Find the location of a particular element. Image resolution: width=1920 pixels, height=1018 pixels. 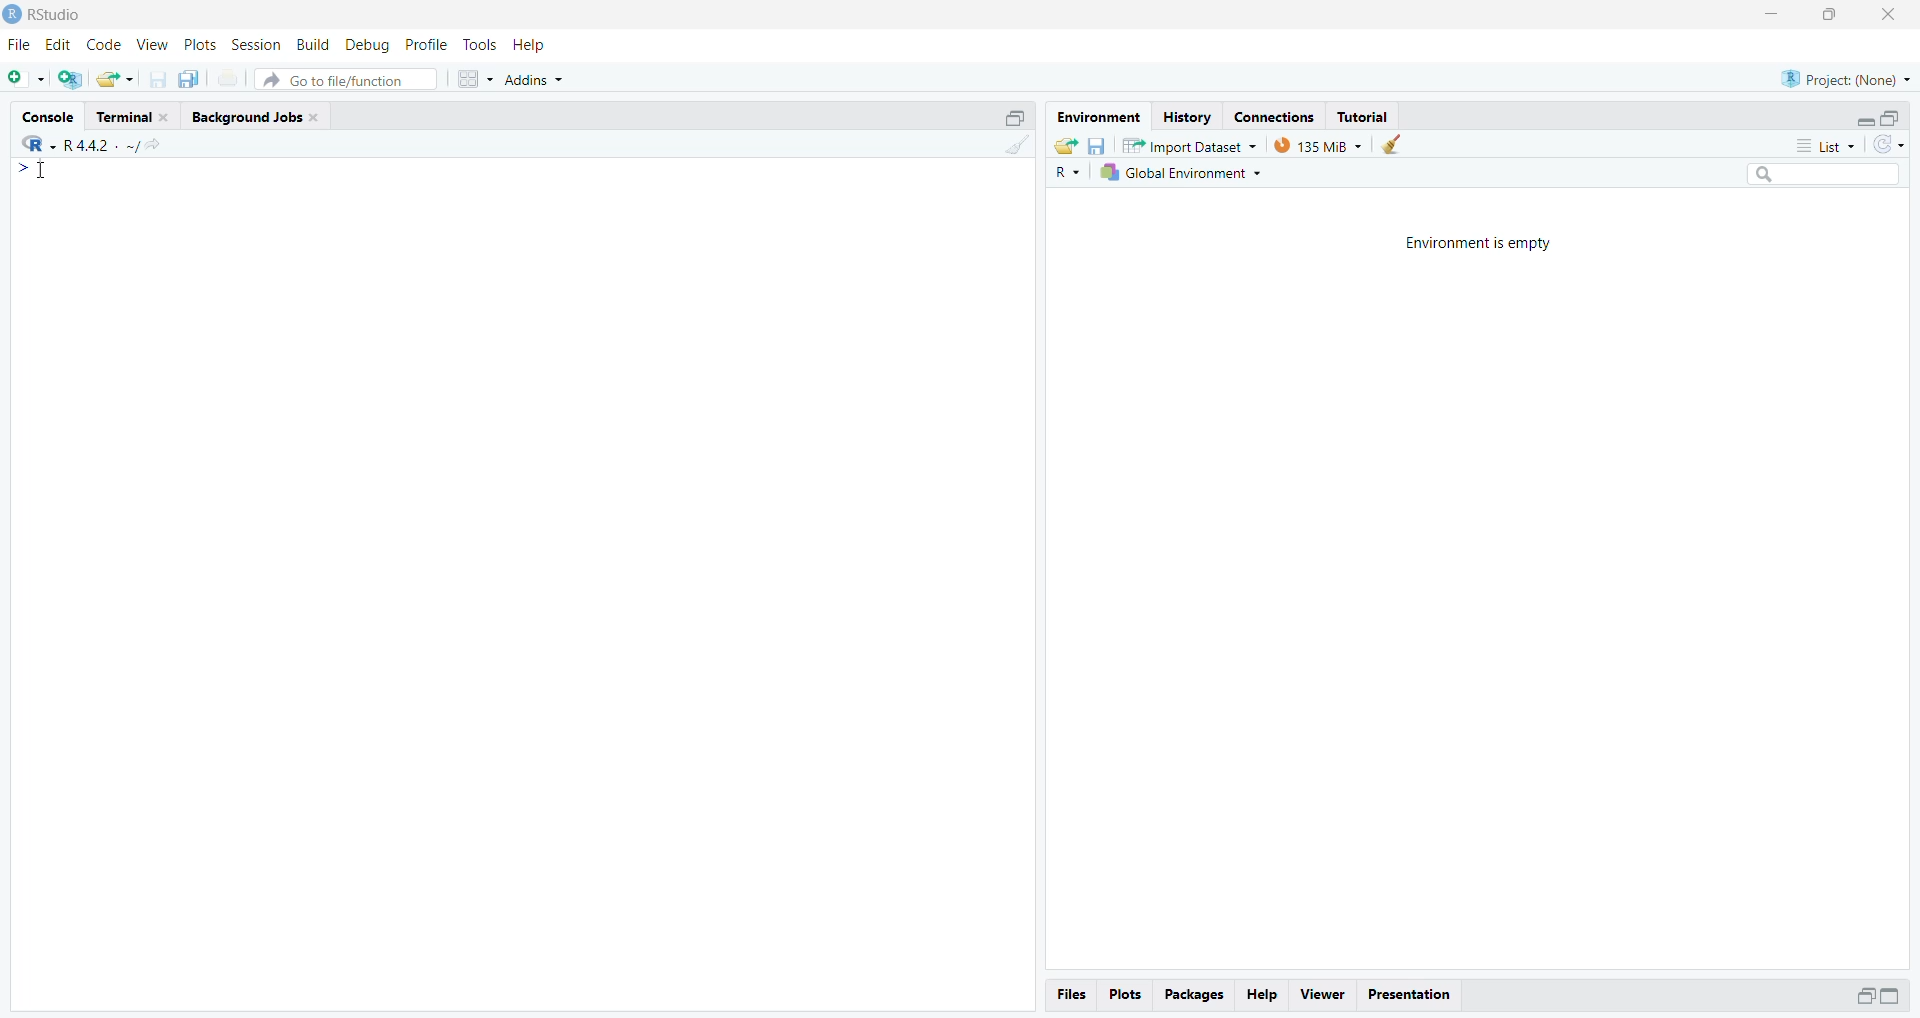

Terminal is located at coordinates (135, 116).